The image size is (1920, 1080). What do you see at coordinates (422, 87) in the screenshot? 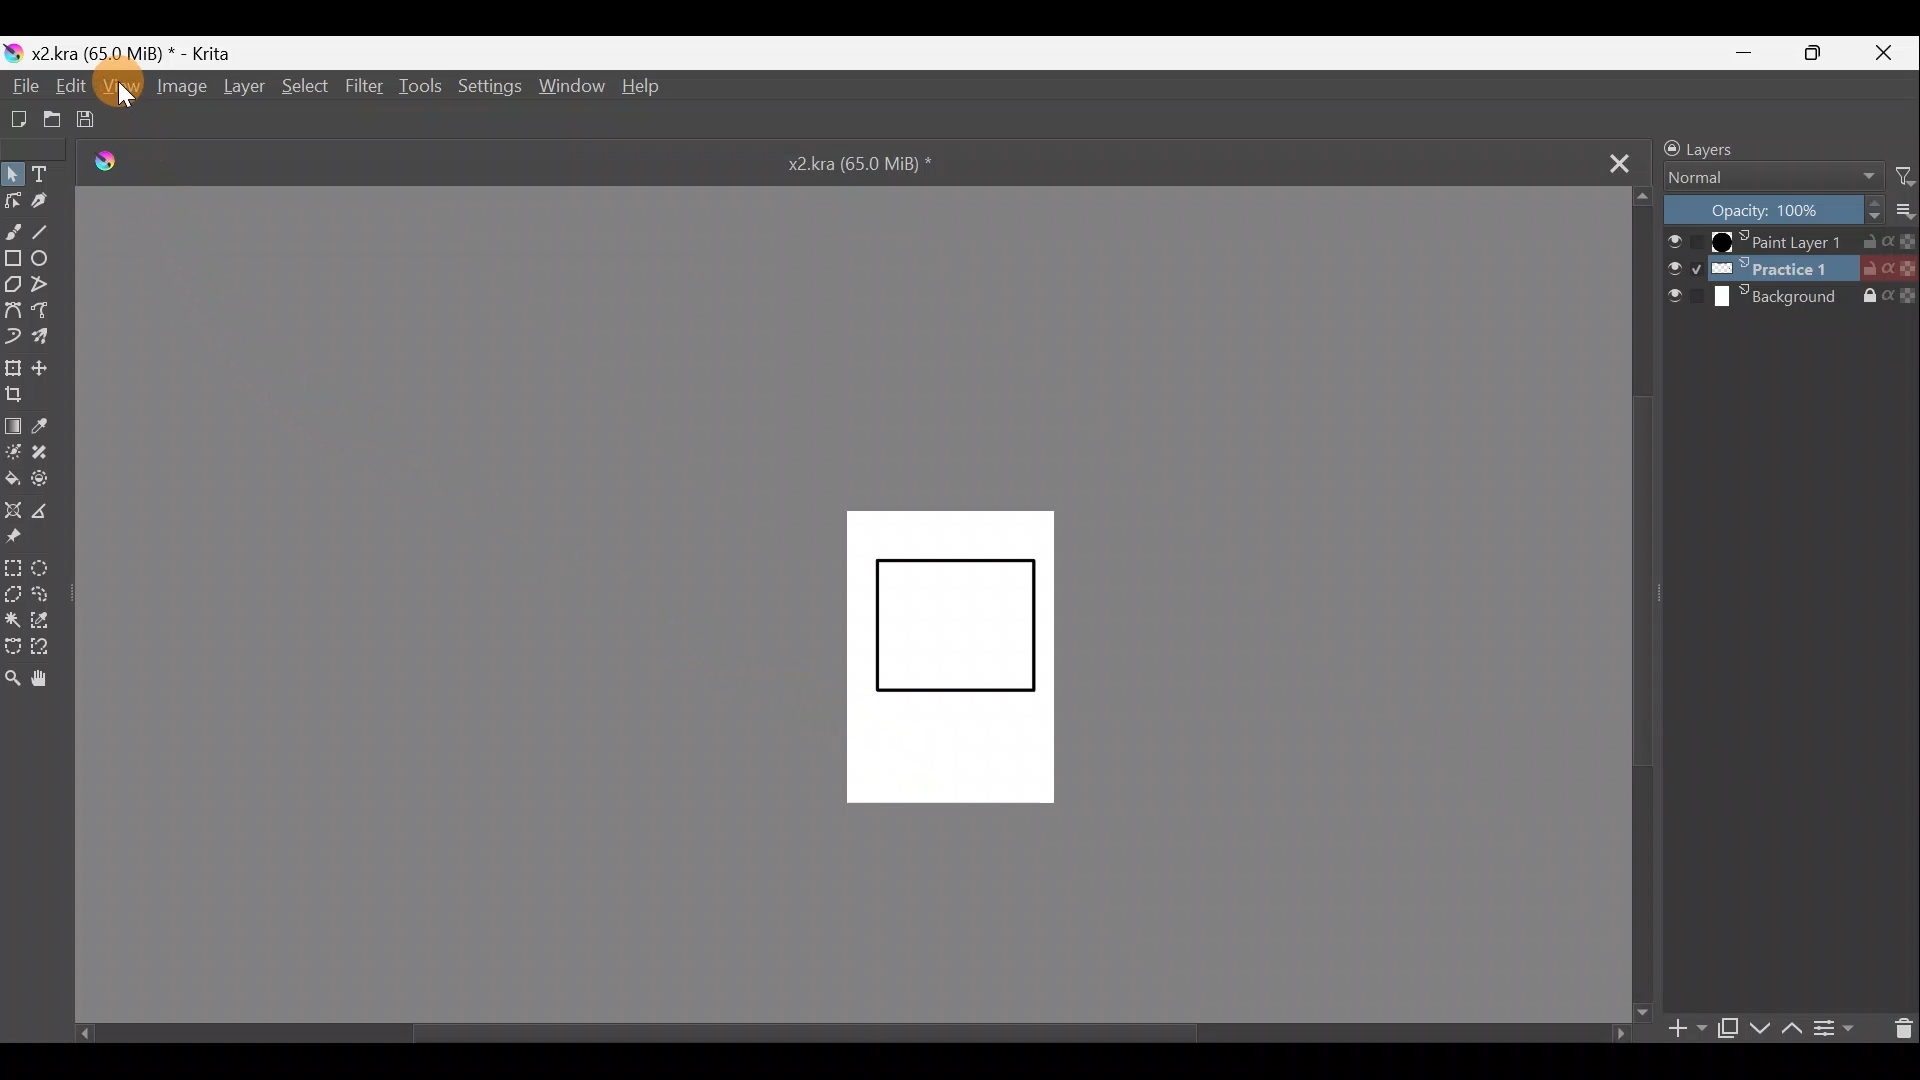
I see `Tools` at bounding box center [422, 87].